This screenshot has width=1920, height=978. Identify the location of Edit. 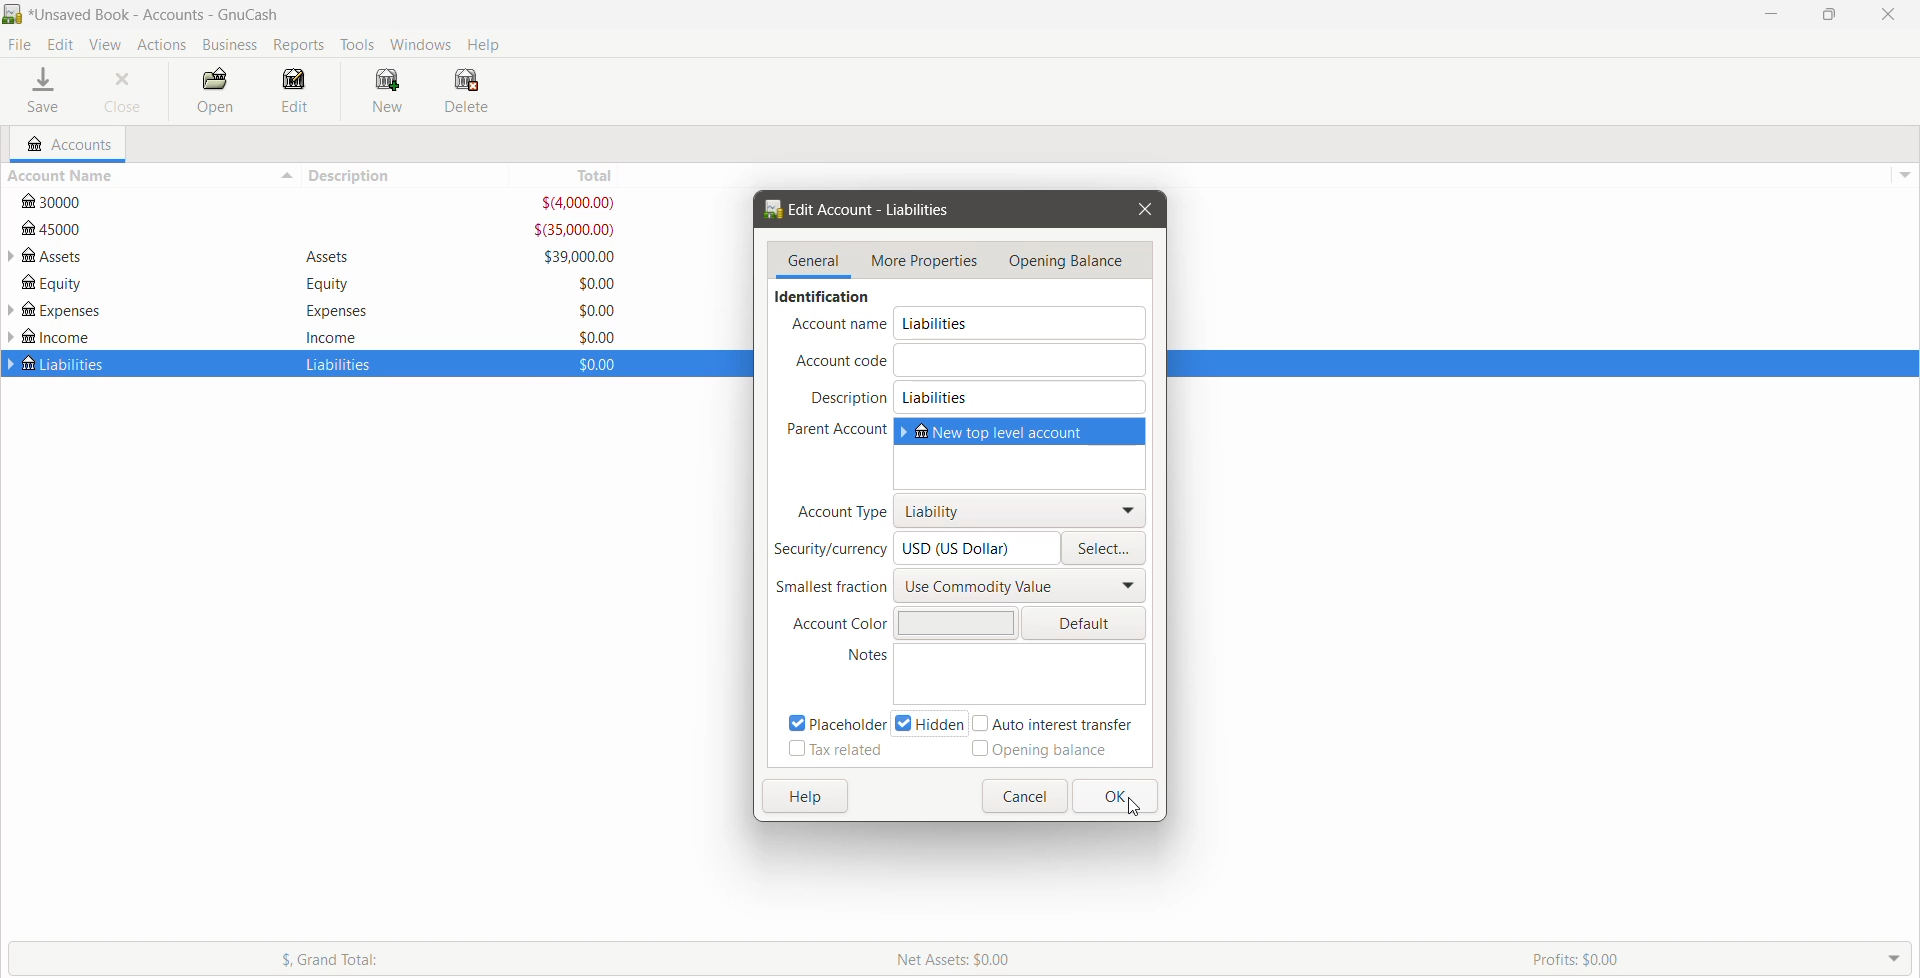
(63, 45).